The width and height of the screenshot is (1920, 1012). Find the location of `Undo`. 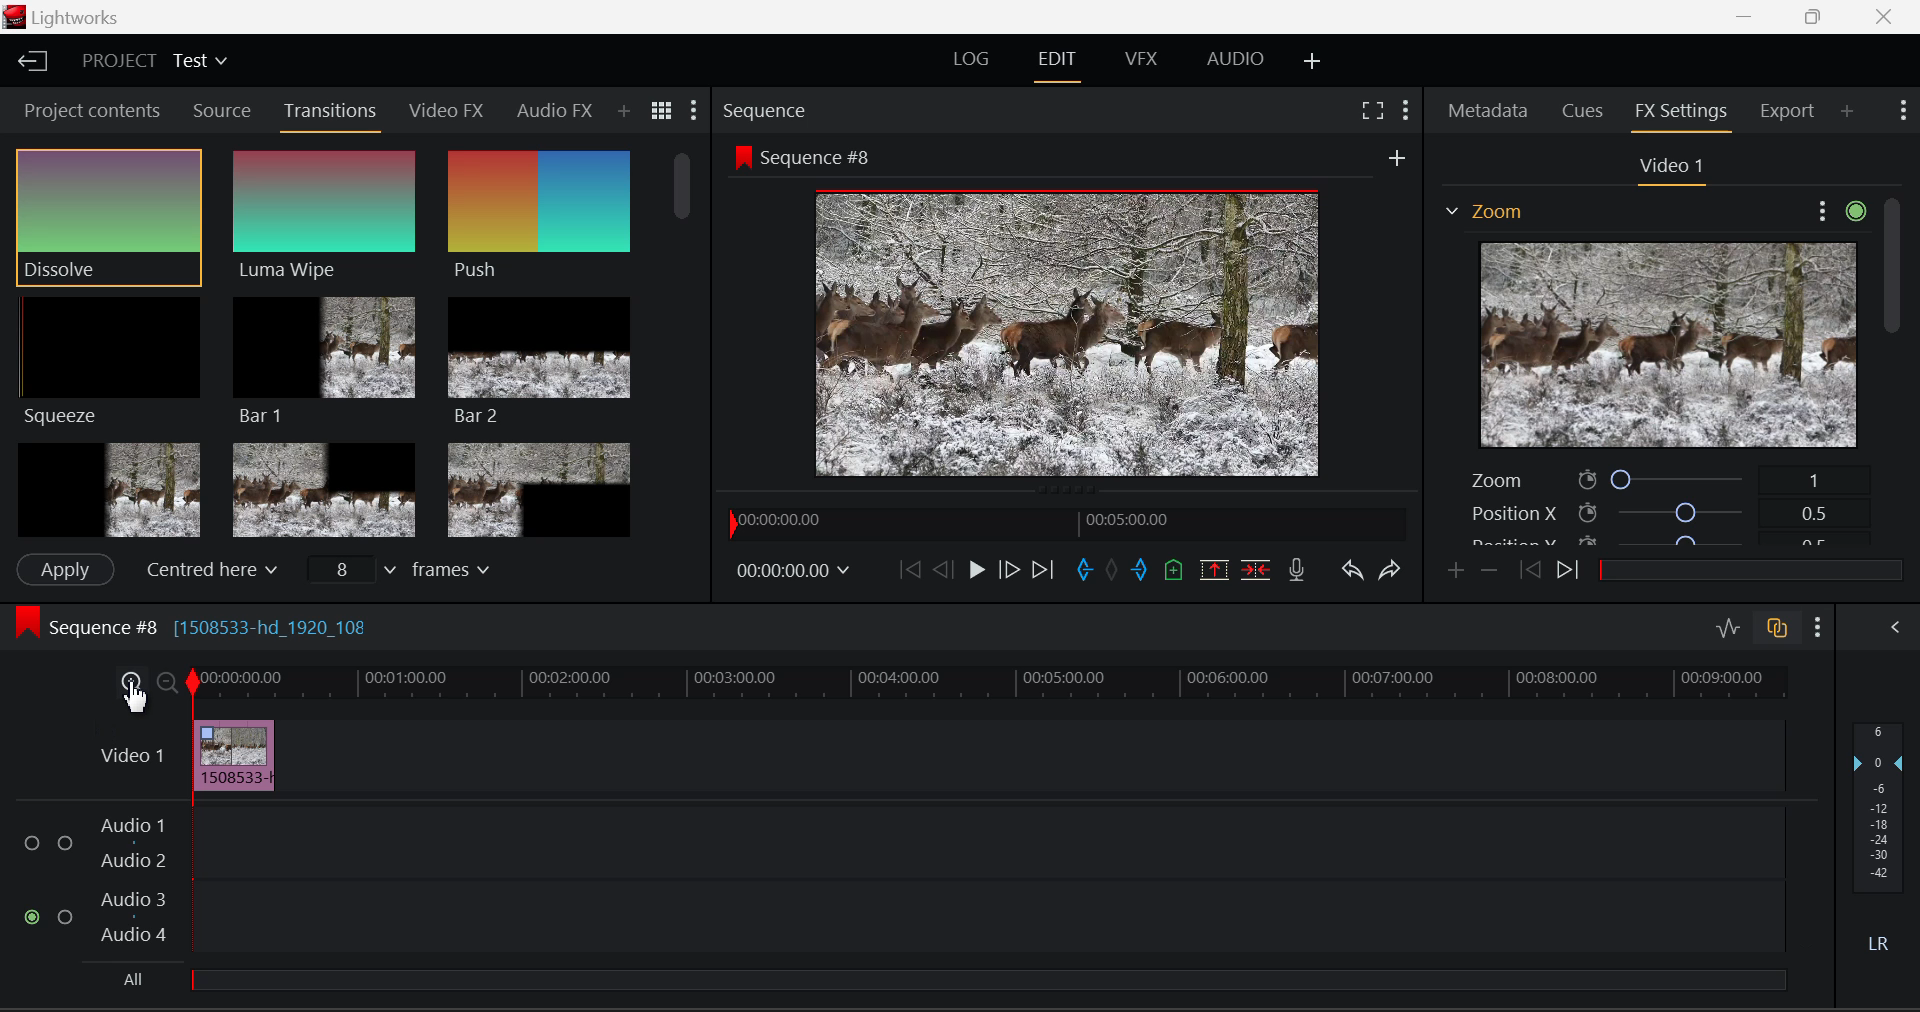

Undo is located at coordinates (1351, 571).